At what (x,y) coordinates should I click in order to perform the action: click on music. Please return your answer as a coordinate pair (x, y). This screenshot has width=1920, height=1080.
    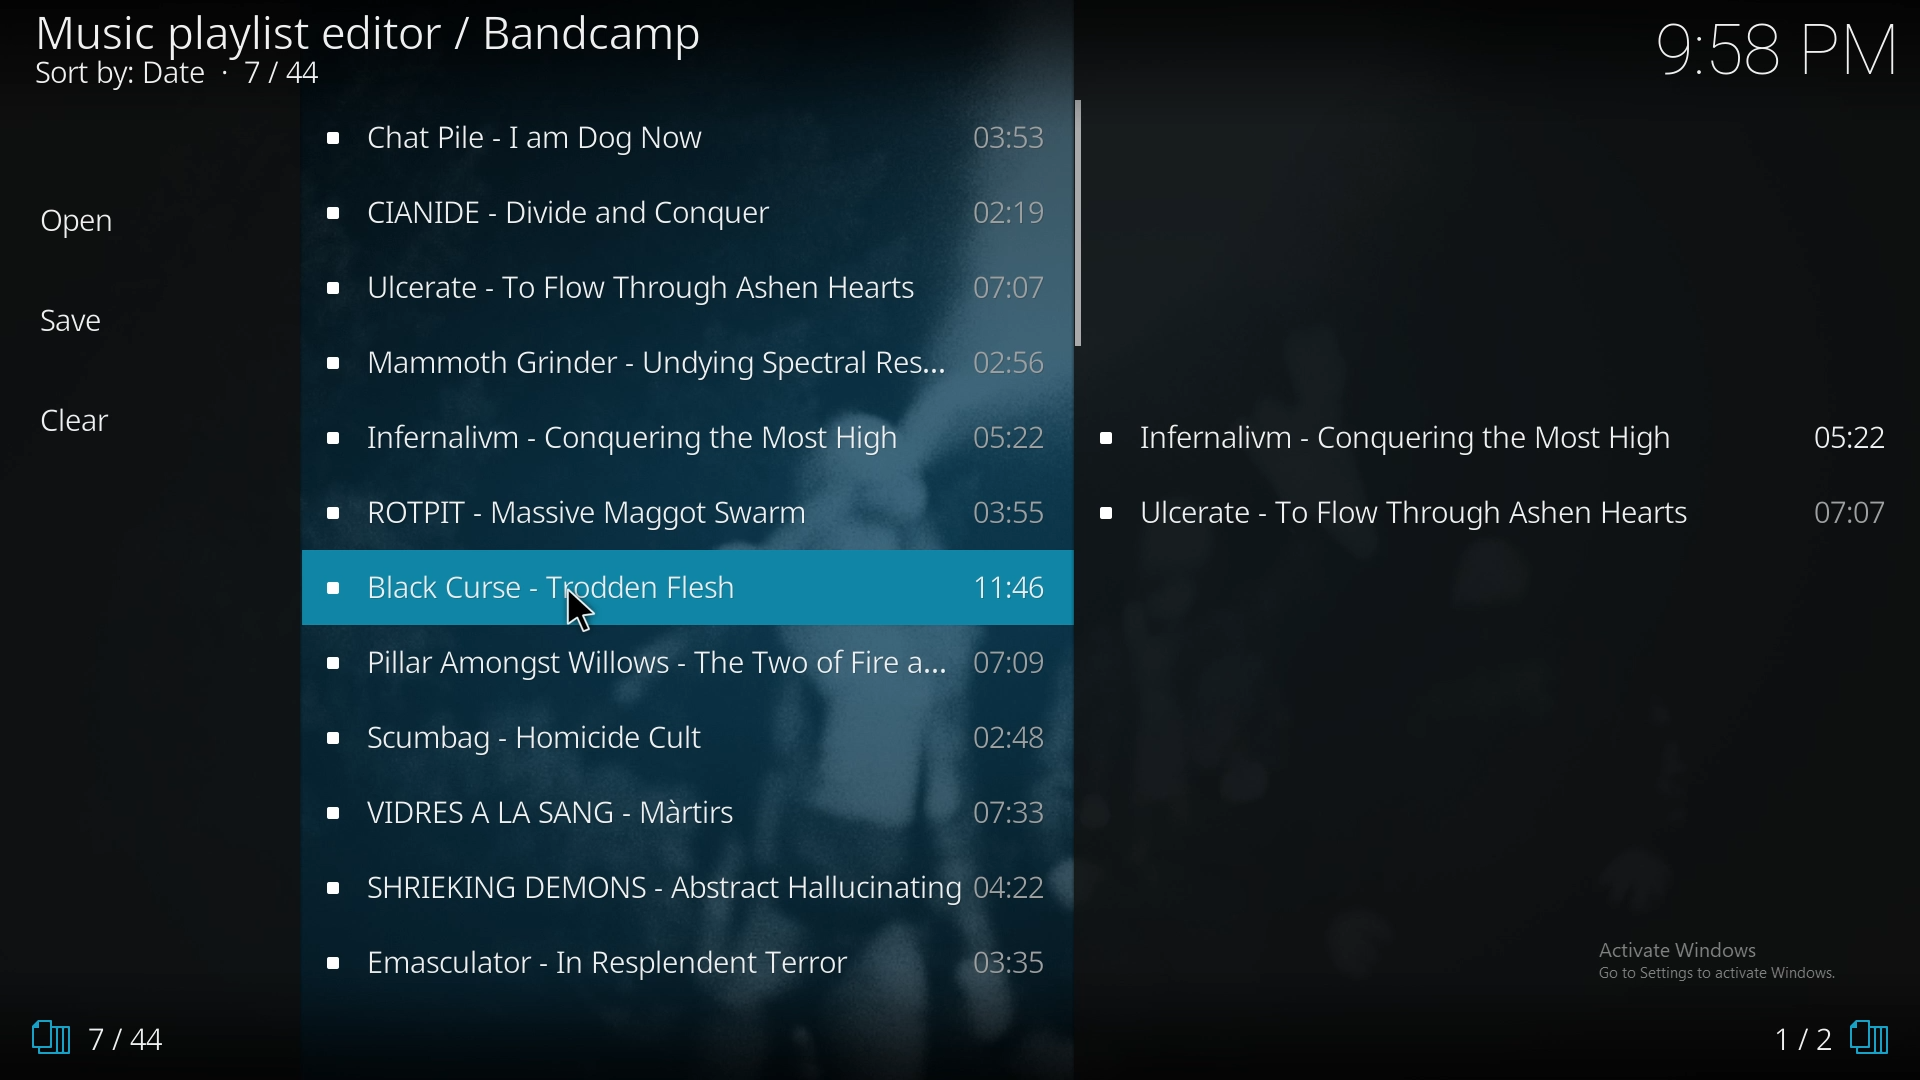
    Looking at the image, I should click on (686, 214).